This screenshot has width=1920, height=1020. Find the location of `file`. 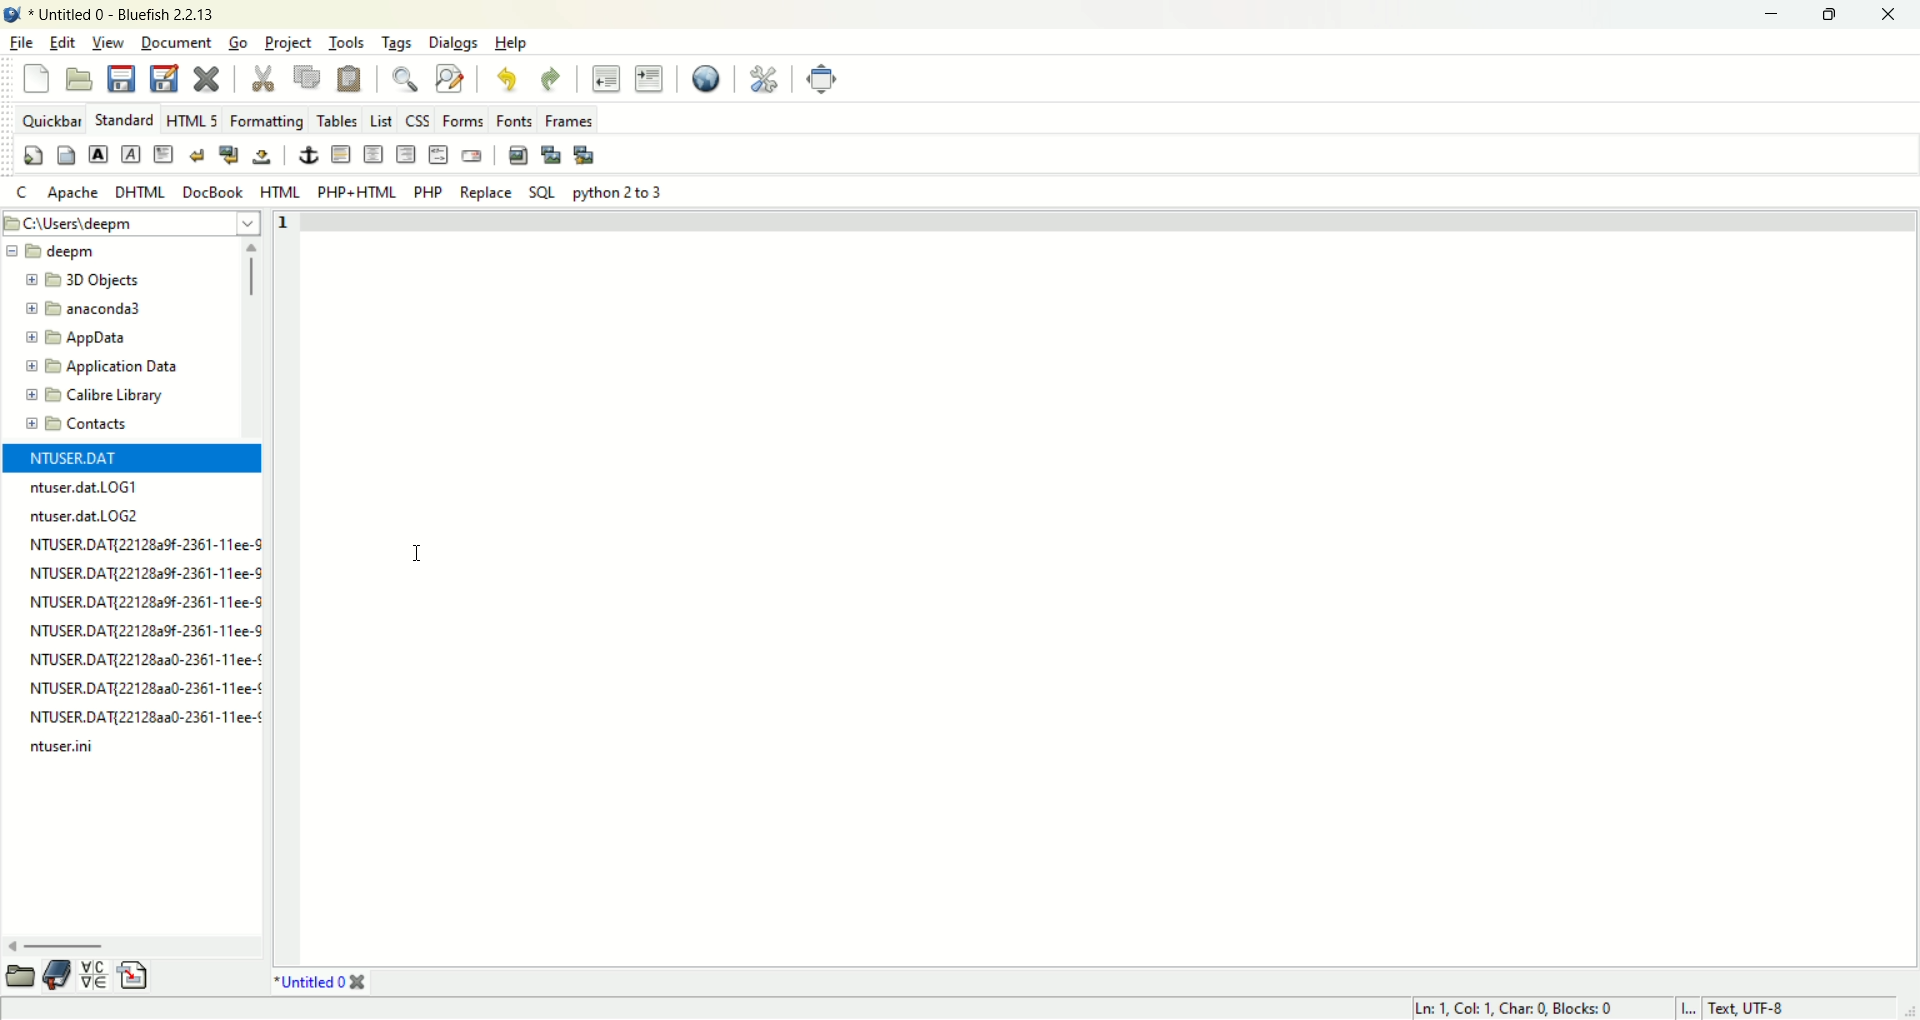

file is located at coordinates (19, 41).